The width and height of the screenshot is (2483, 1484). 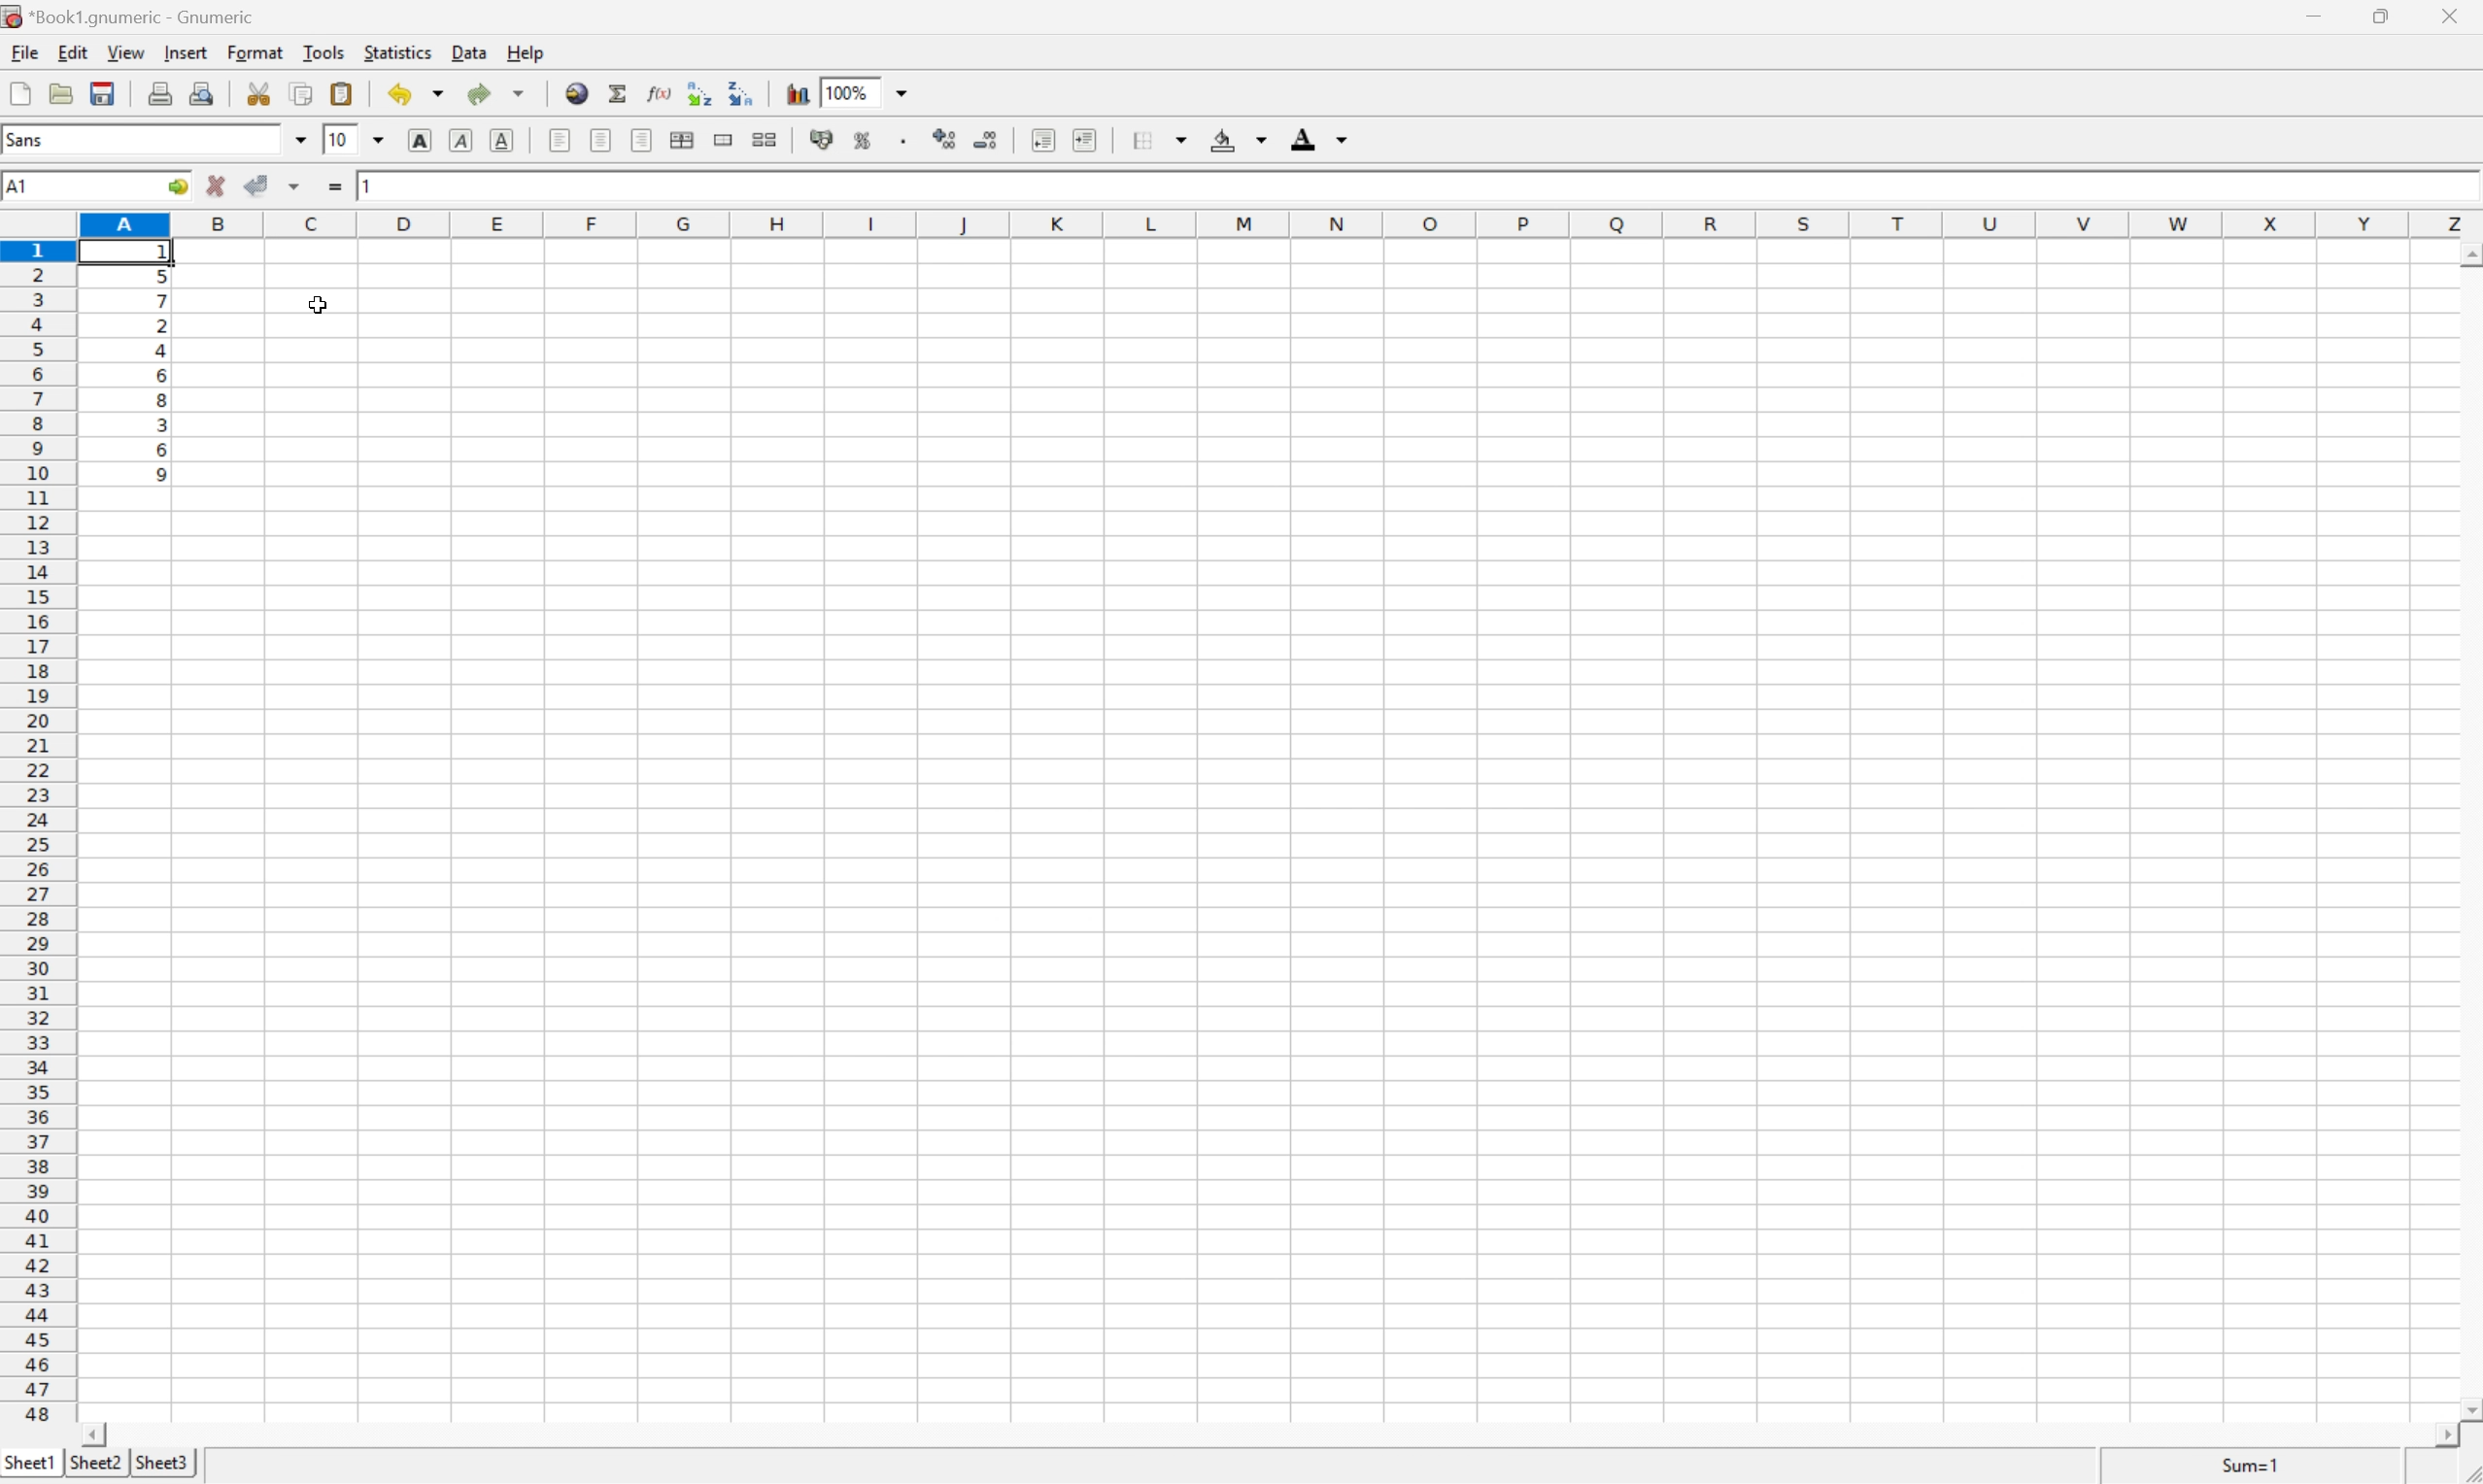 What do you see at coordinates (744, 95) in the screenshot?
I see `Sort the selected region in descending order based on the first column selected` at bounding box center [744, 95].